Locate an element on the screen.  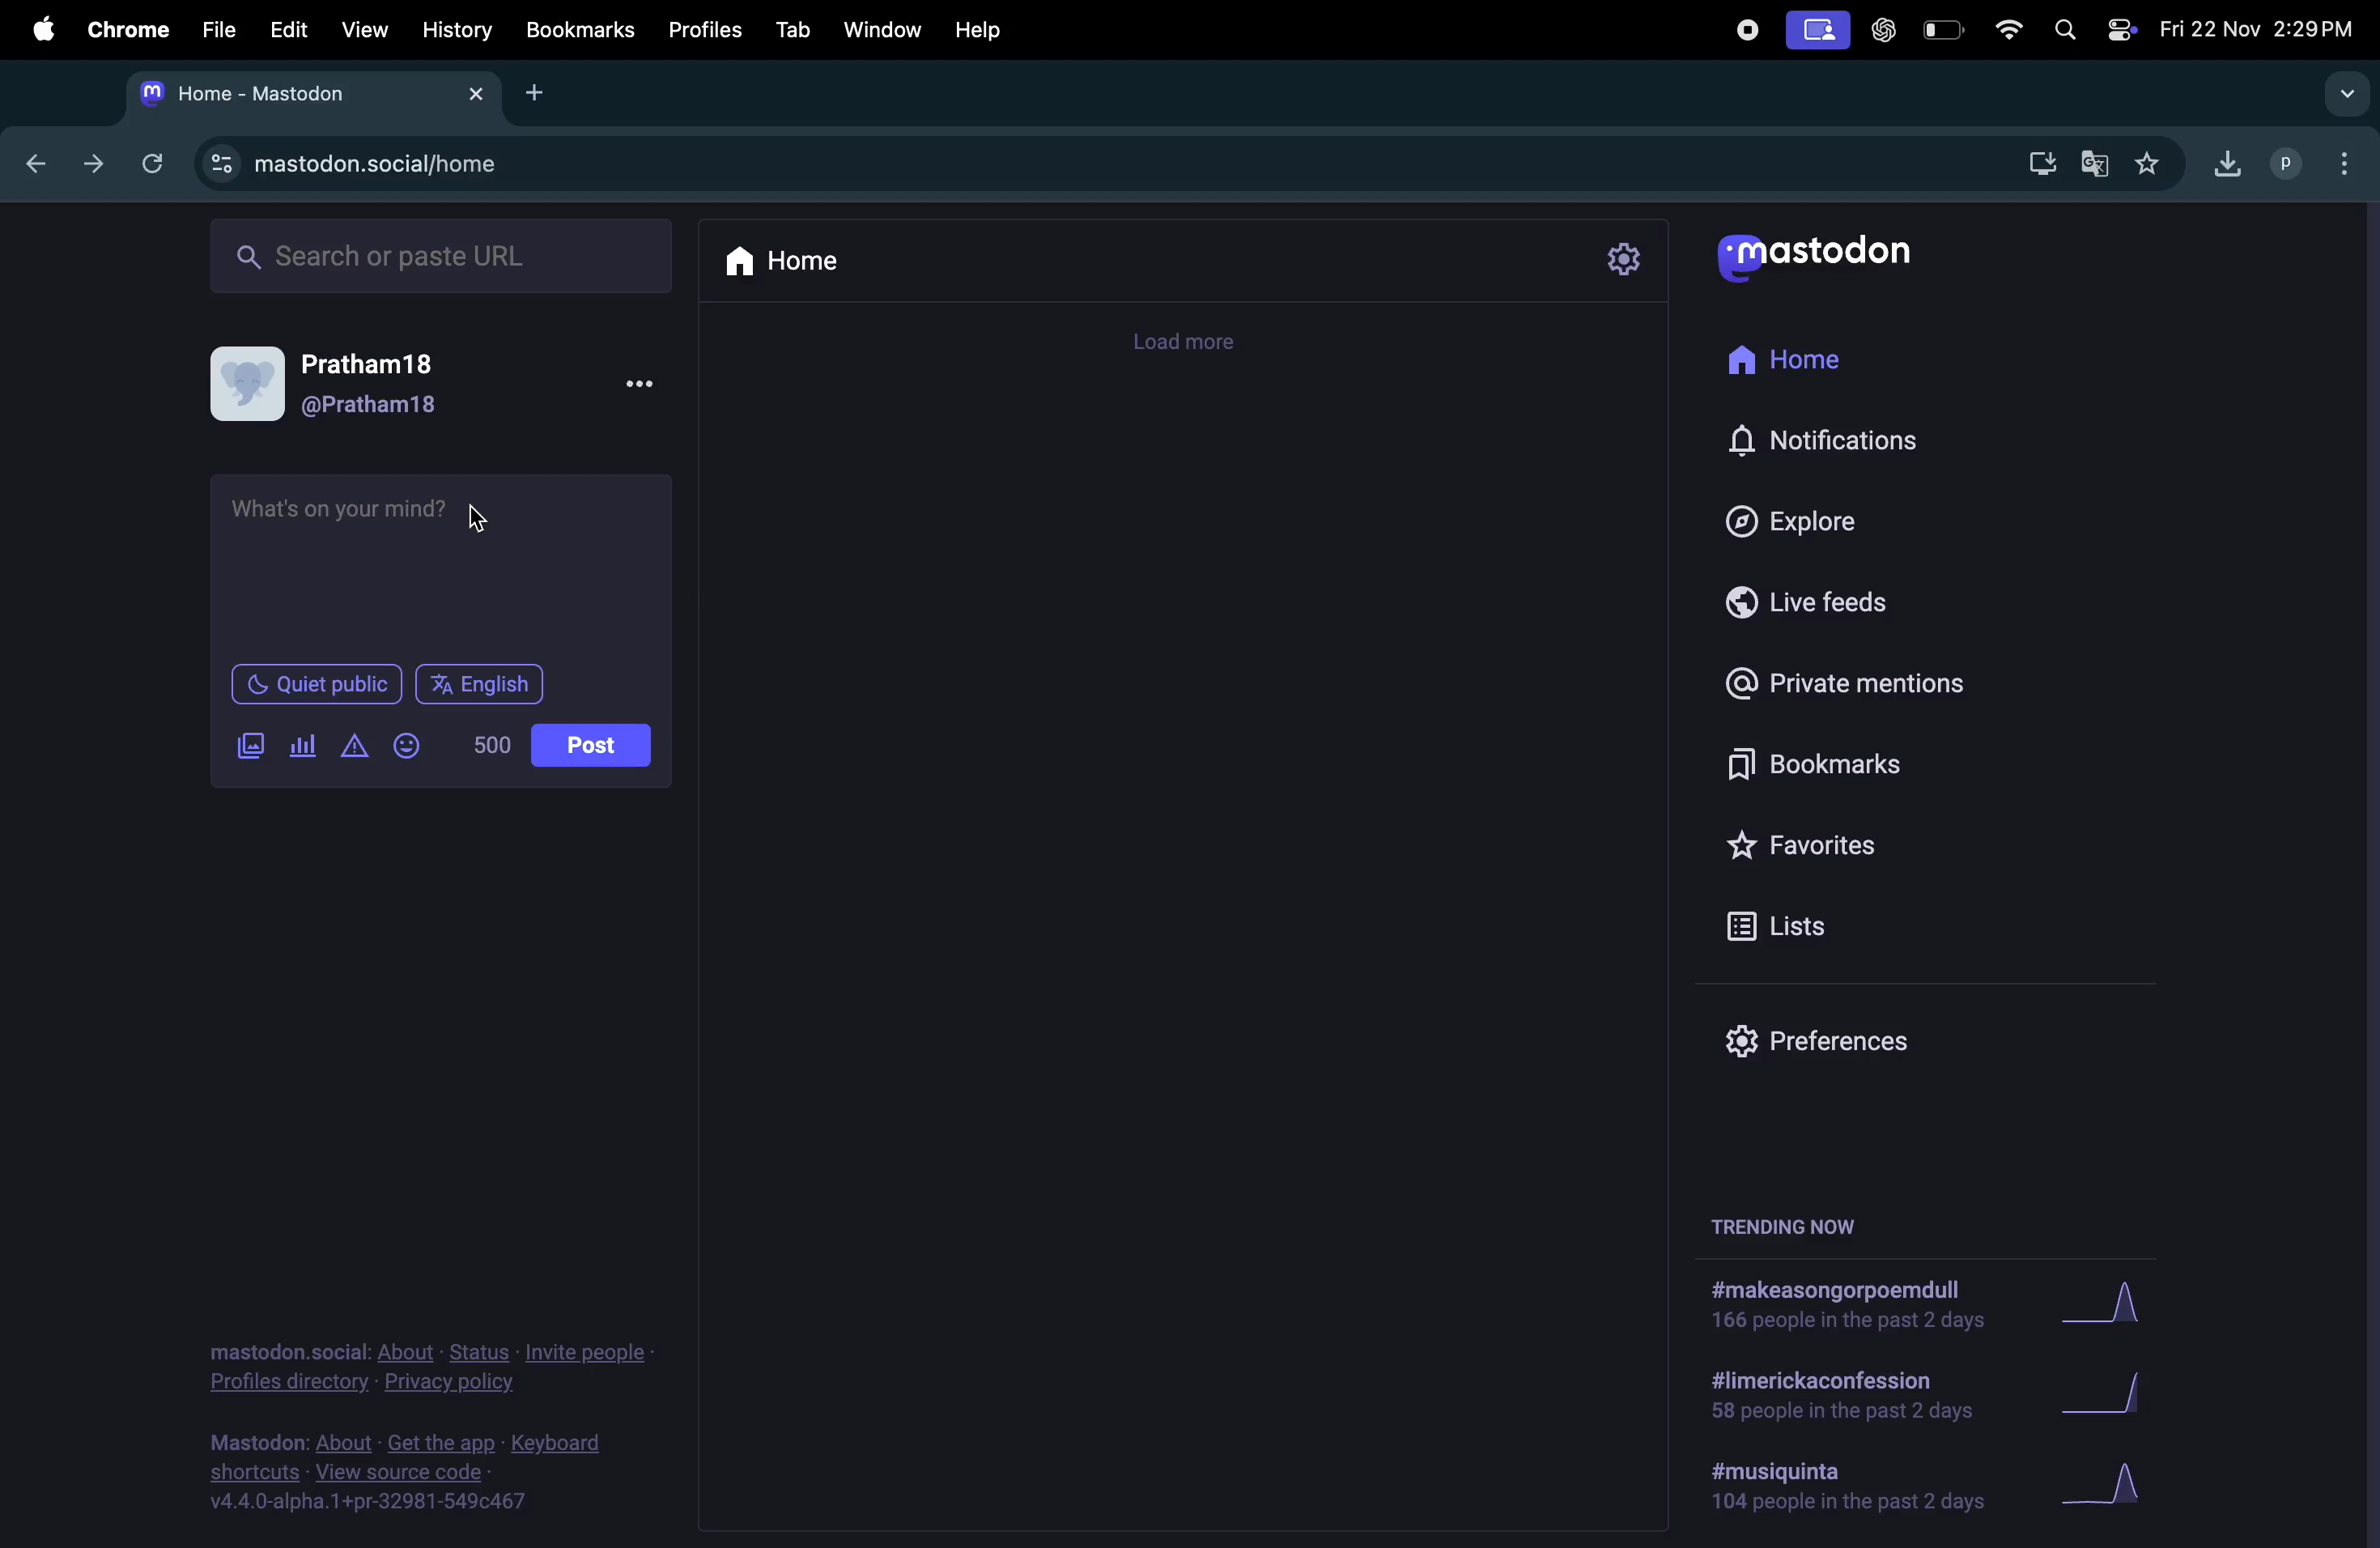
backtab is located at coordinates (30, 164).